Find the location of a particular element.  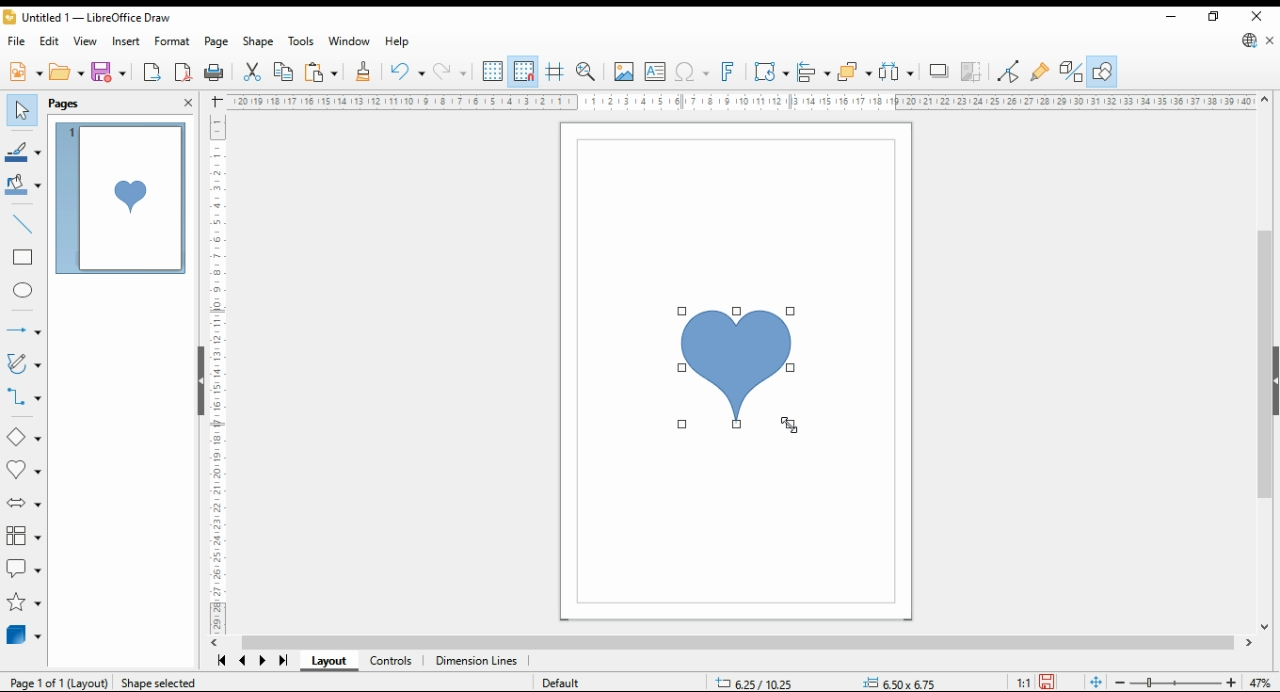

symbol shapes is located at coordinates (22, 471).